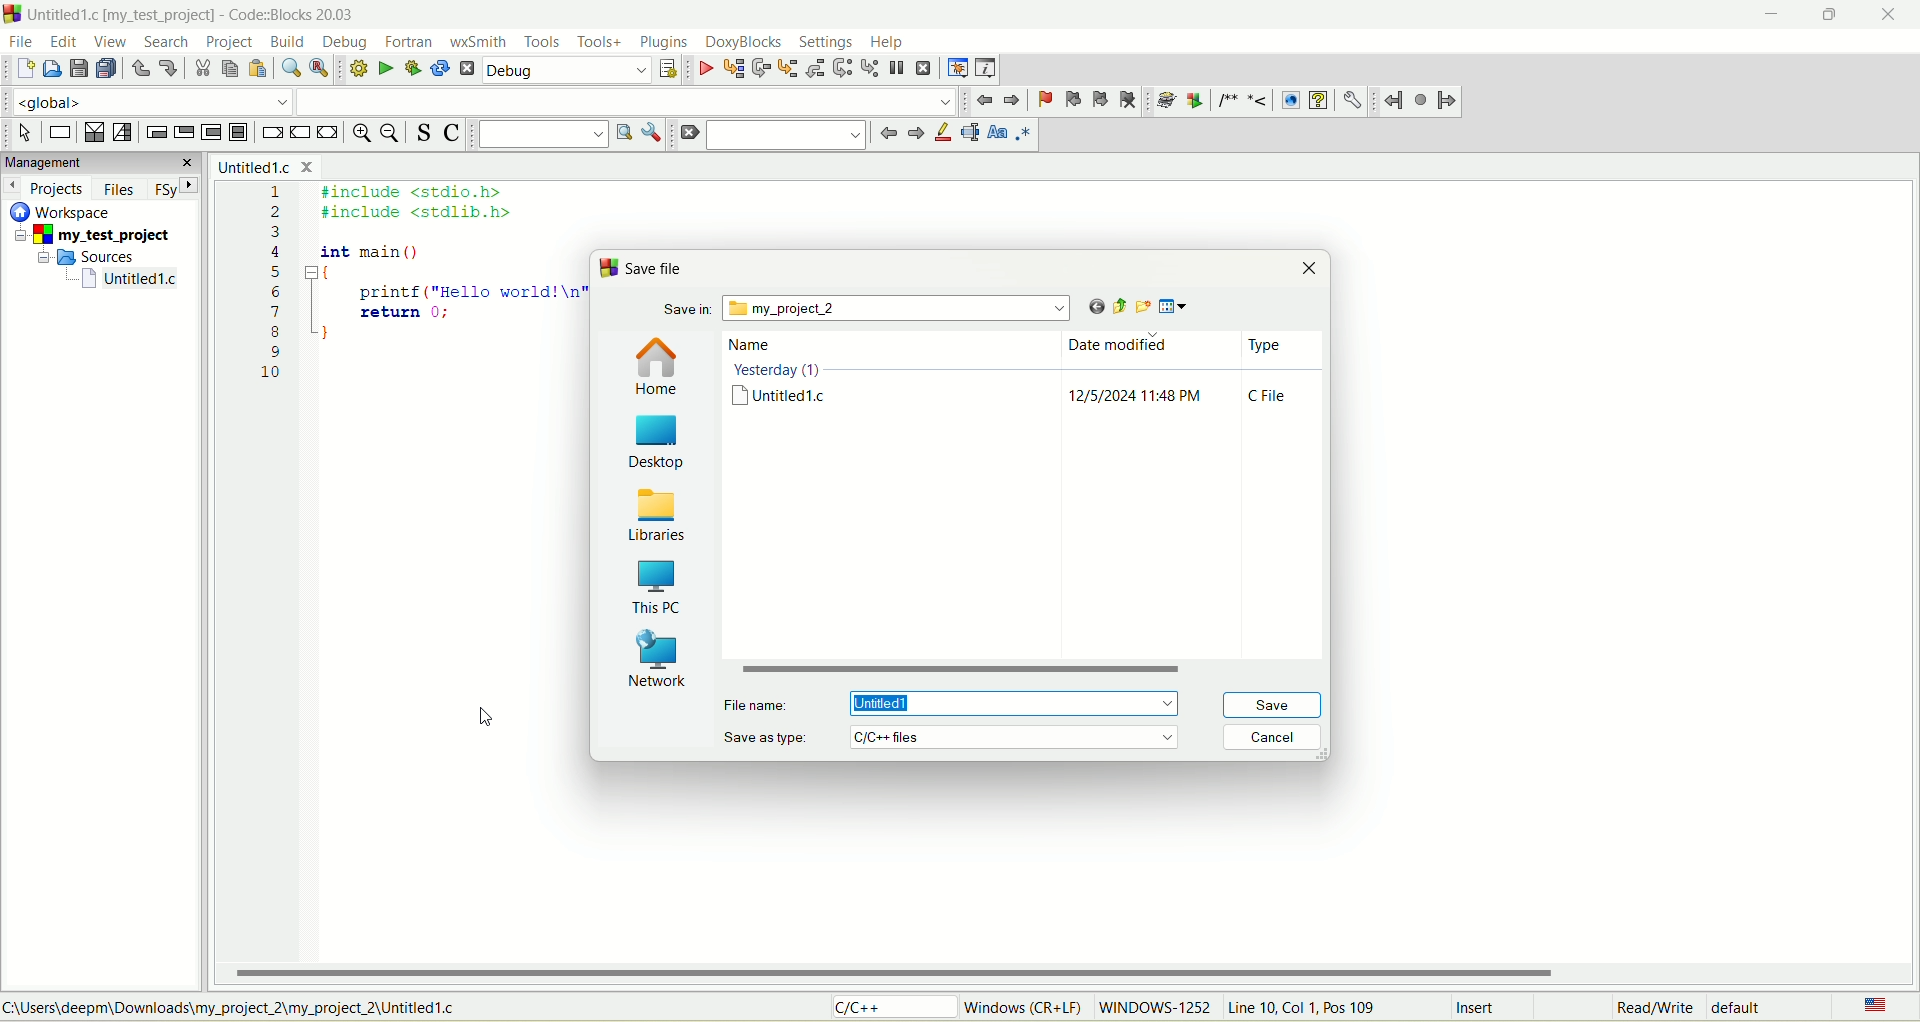  Describe the element at coordinates (440, 70) in the screenshot. I see `rebuild` at that location.